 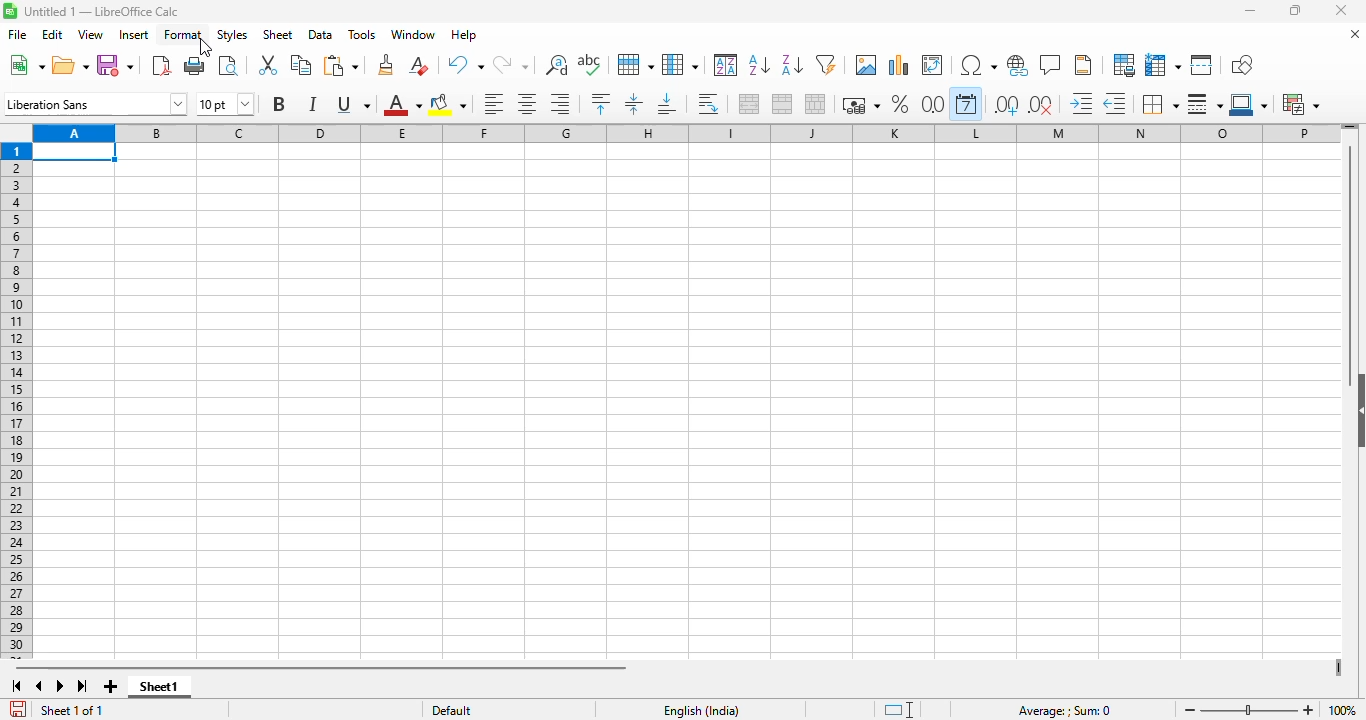 What do you see at coordinates (419, 65) in the screenshot?
I see `clear direct formatting` at bounding box center [419, 65].